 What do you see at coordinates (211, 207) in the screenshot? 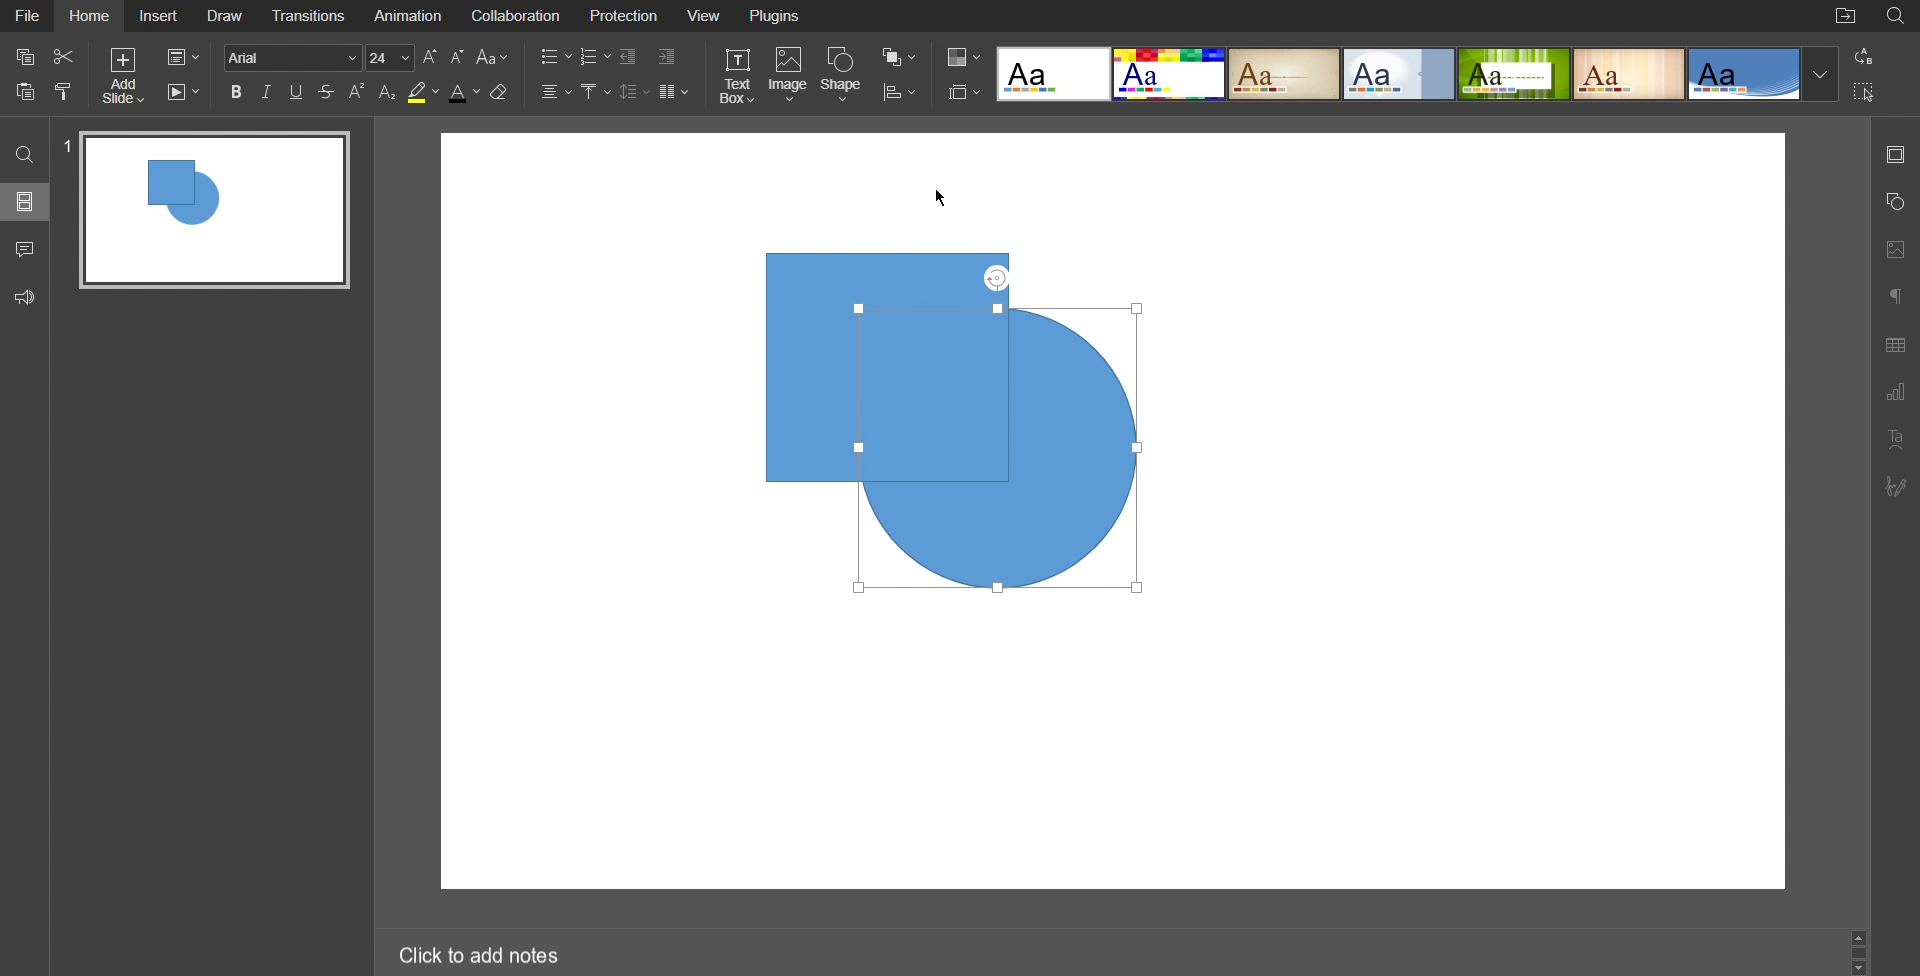
I see `Slide 1` at bounding box center [211, 207].